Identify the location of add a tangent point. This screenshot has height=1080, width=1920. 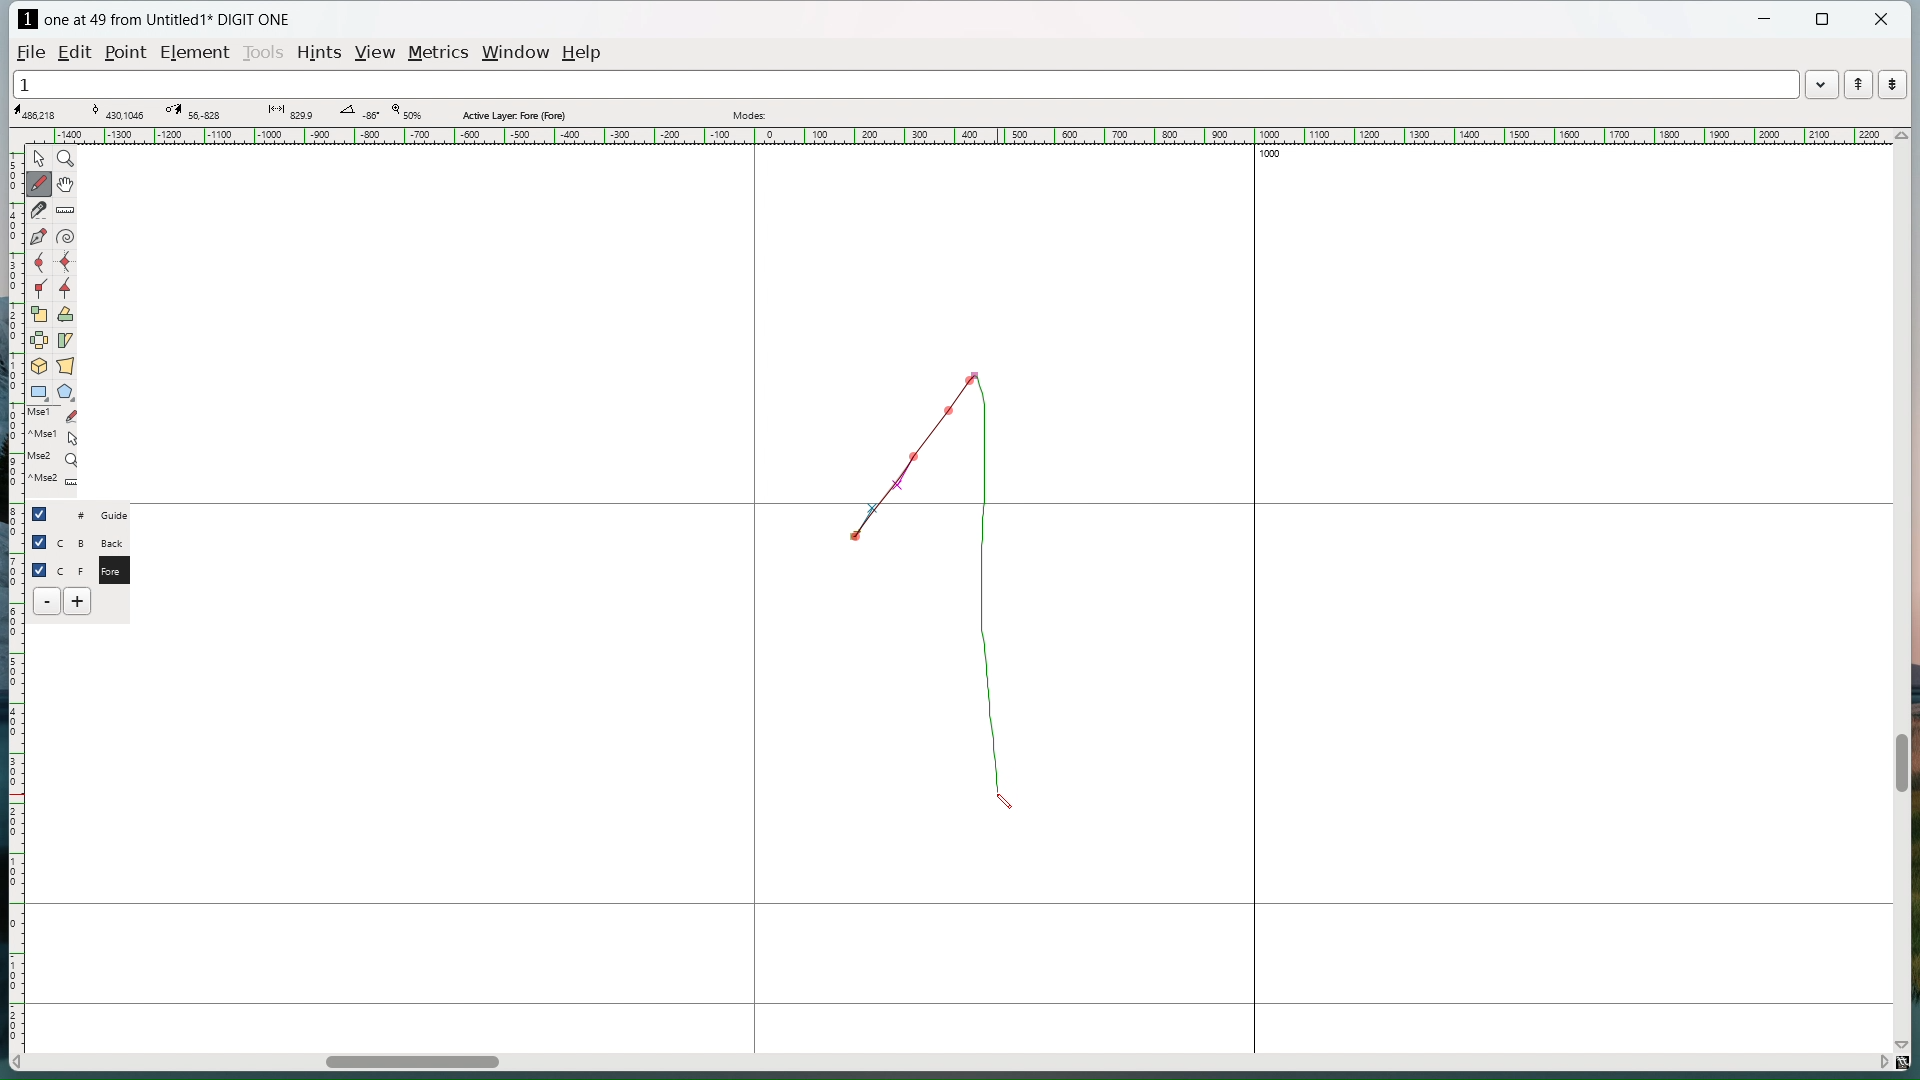
(65, 288).